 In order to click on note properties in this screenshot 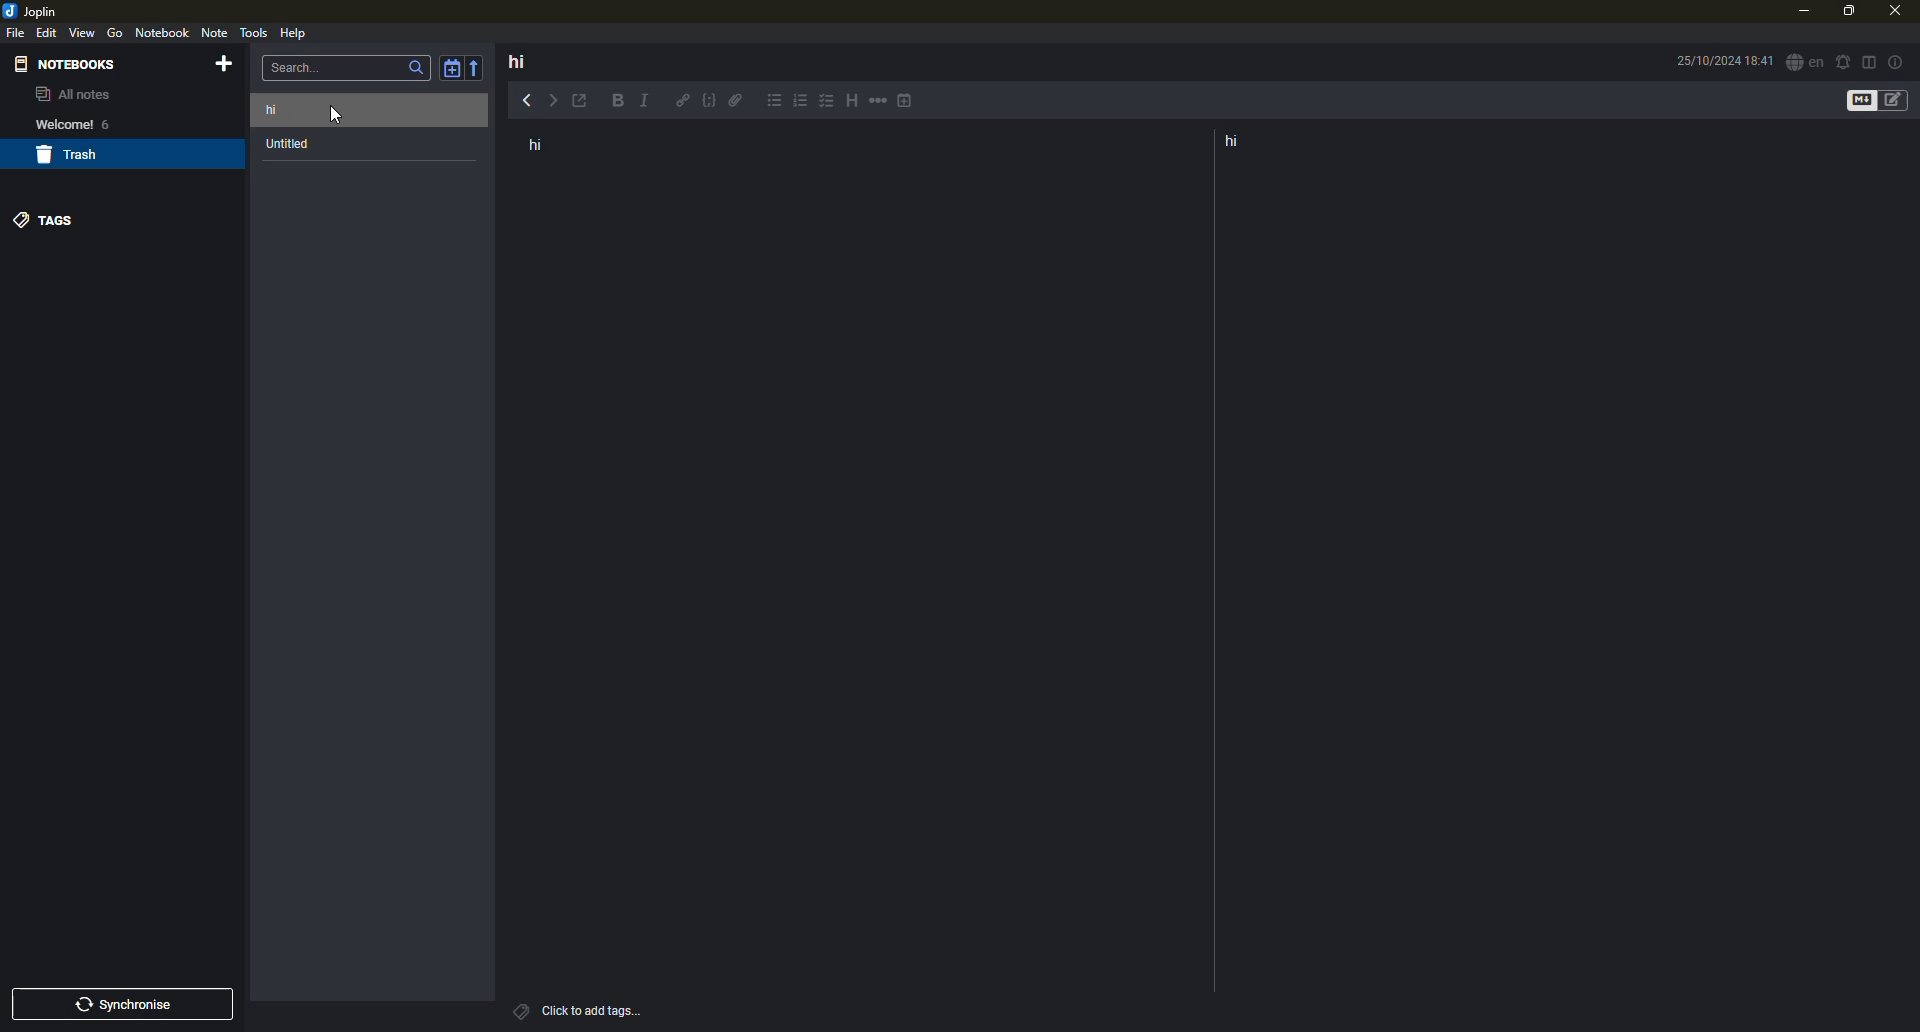, I will do `click(1897, 61)`.